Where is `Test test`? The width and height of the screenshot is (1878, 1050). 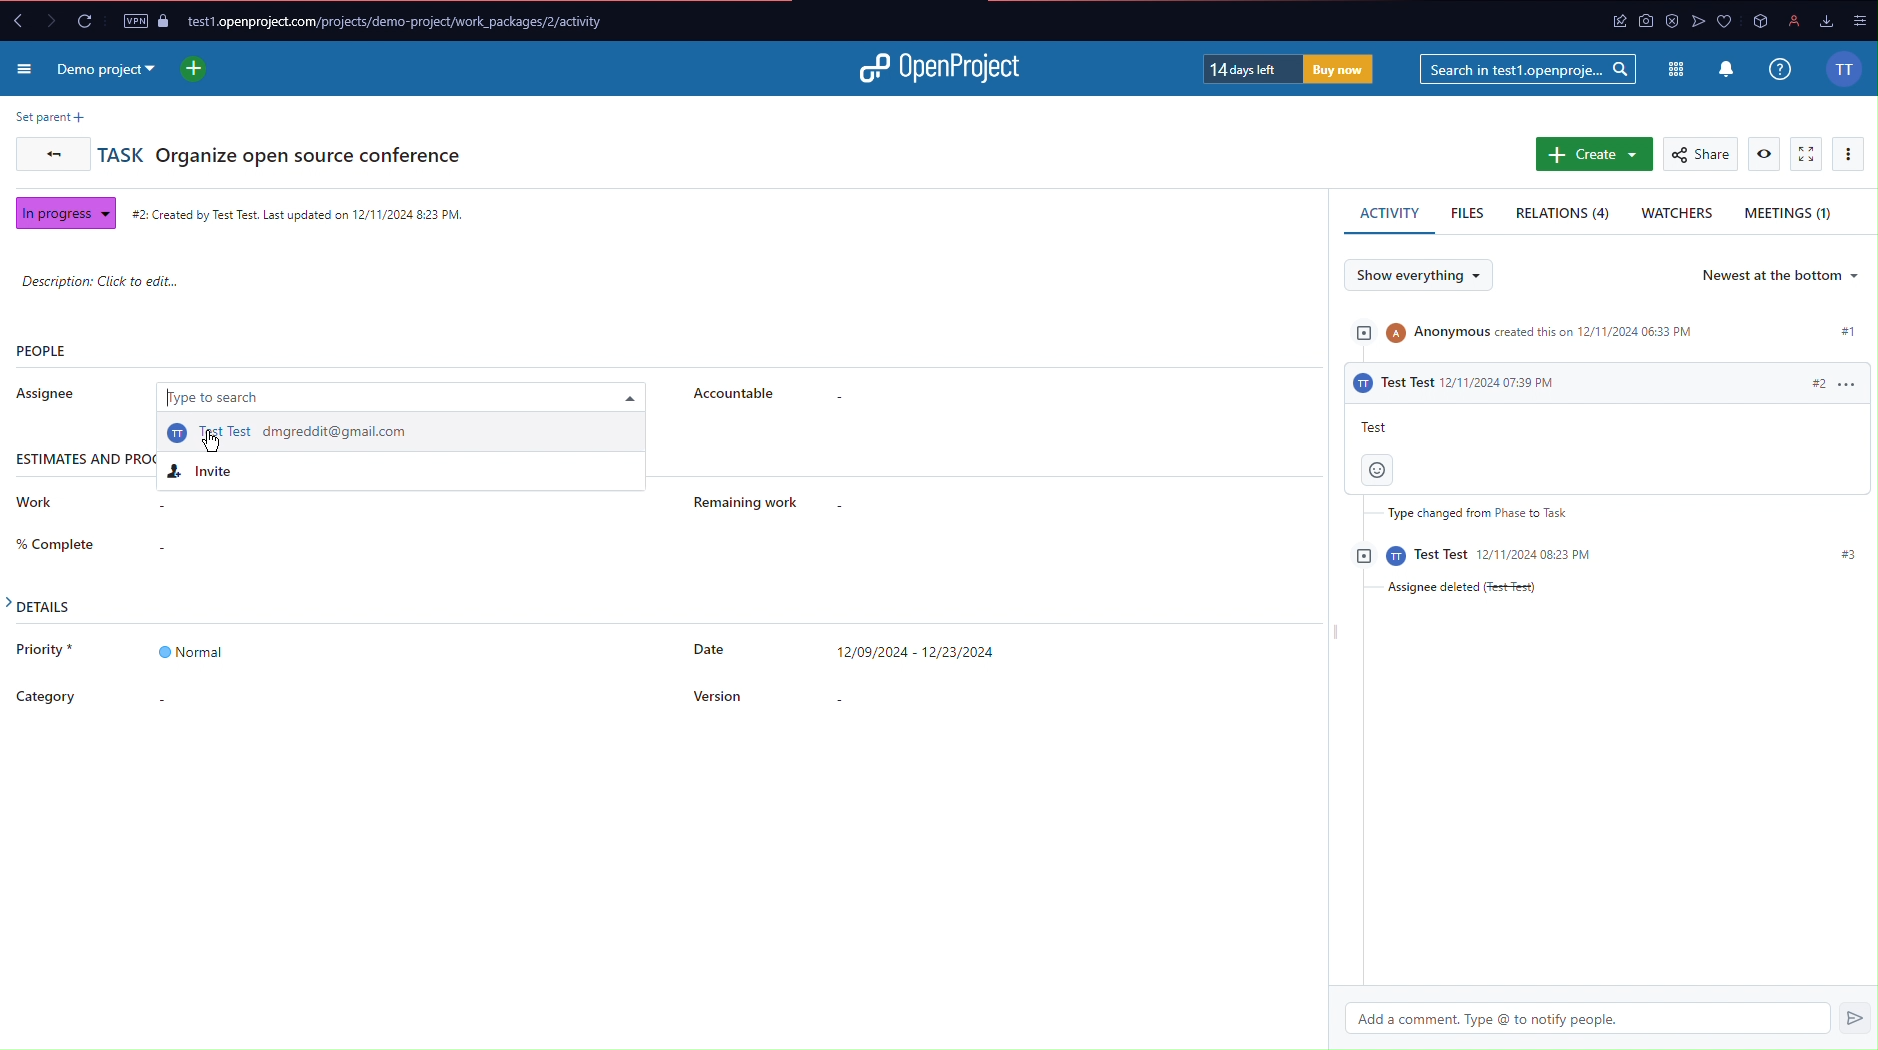 Test test is located at coordinates (1476, 557).